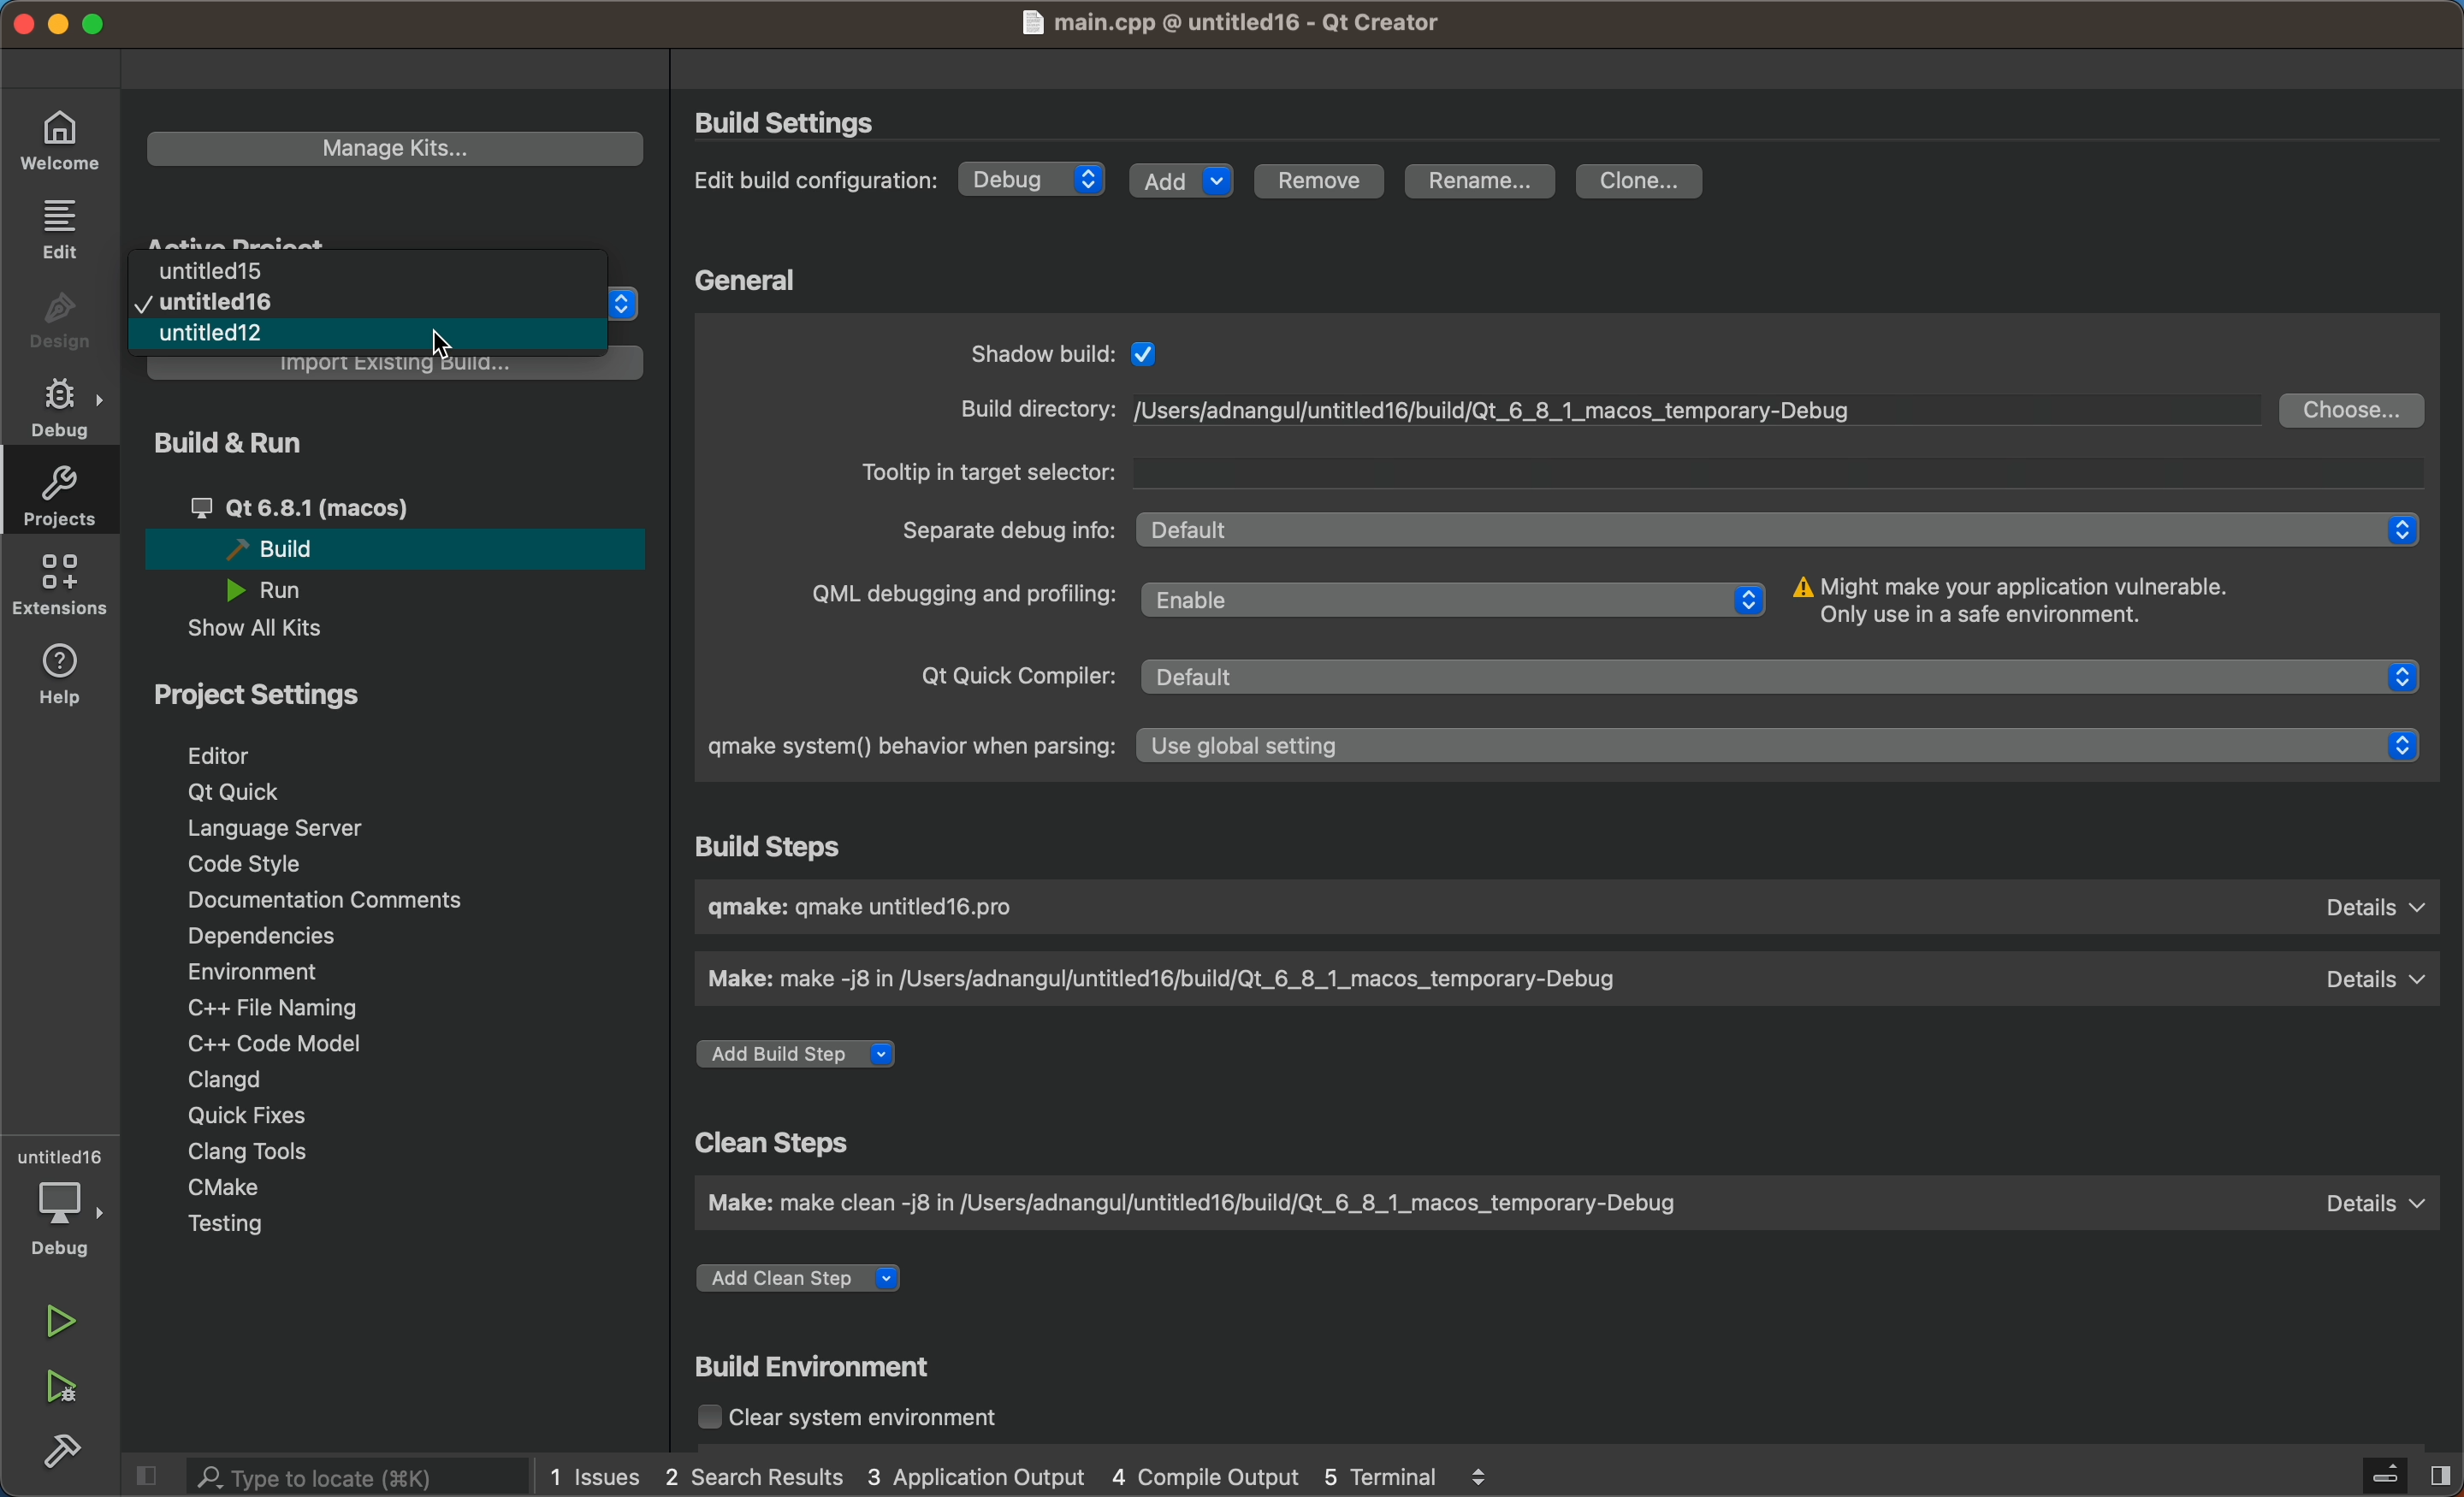 The image size is (2464, 1497). What do you see at coordinates (442, 343) in the screenshot?
I see `cursor` at bounding box center [442, 343].